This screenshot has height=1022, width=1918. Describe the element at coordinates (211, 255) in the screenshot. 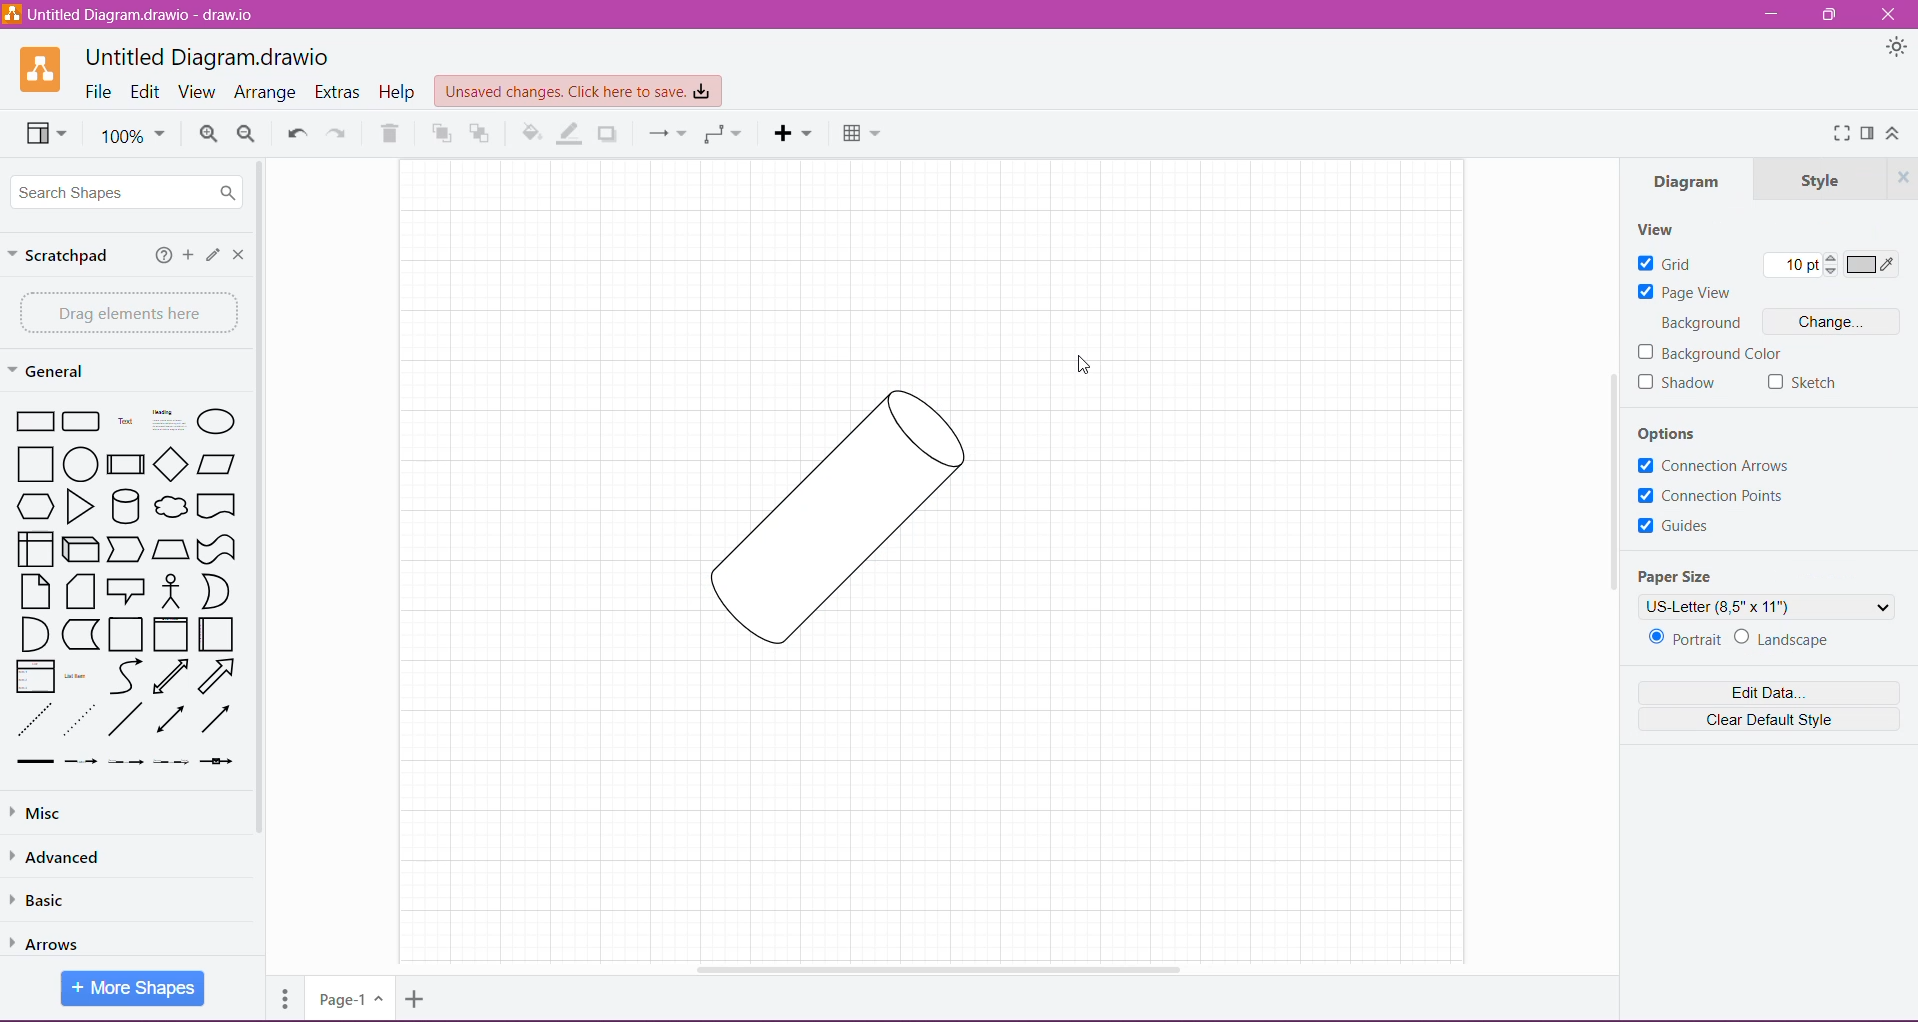

I see `Edit` at that location.